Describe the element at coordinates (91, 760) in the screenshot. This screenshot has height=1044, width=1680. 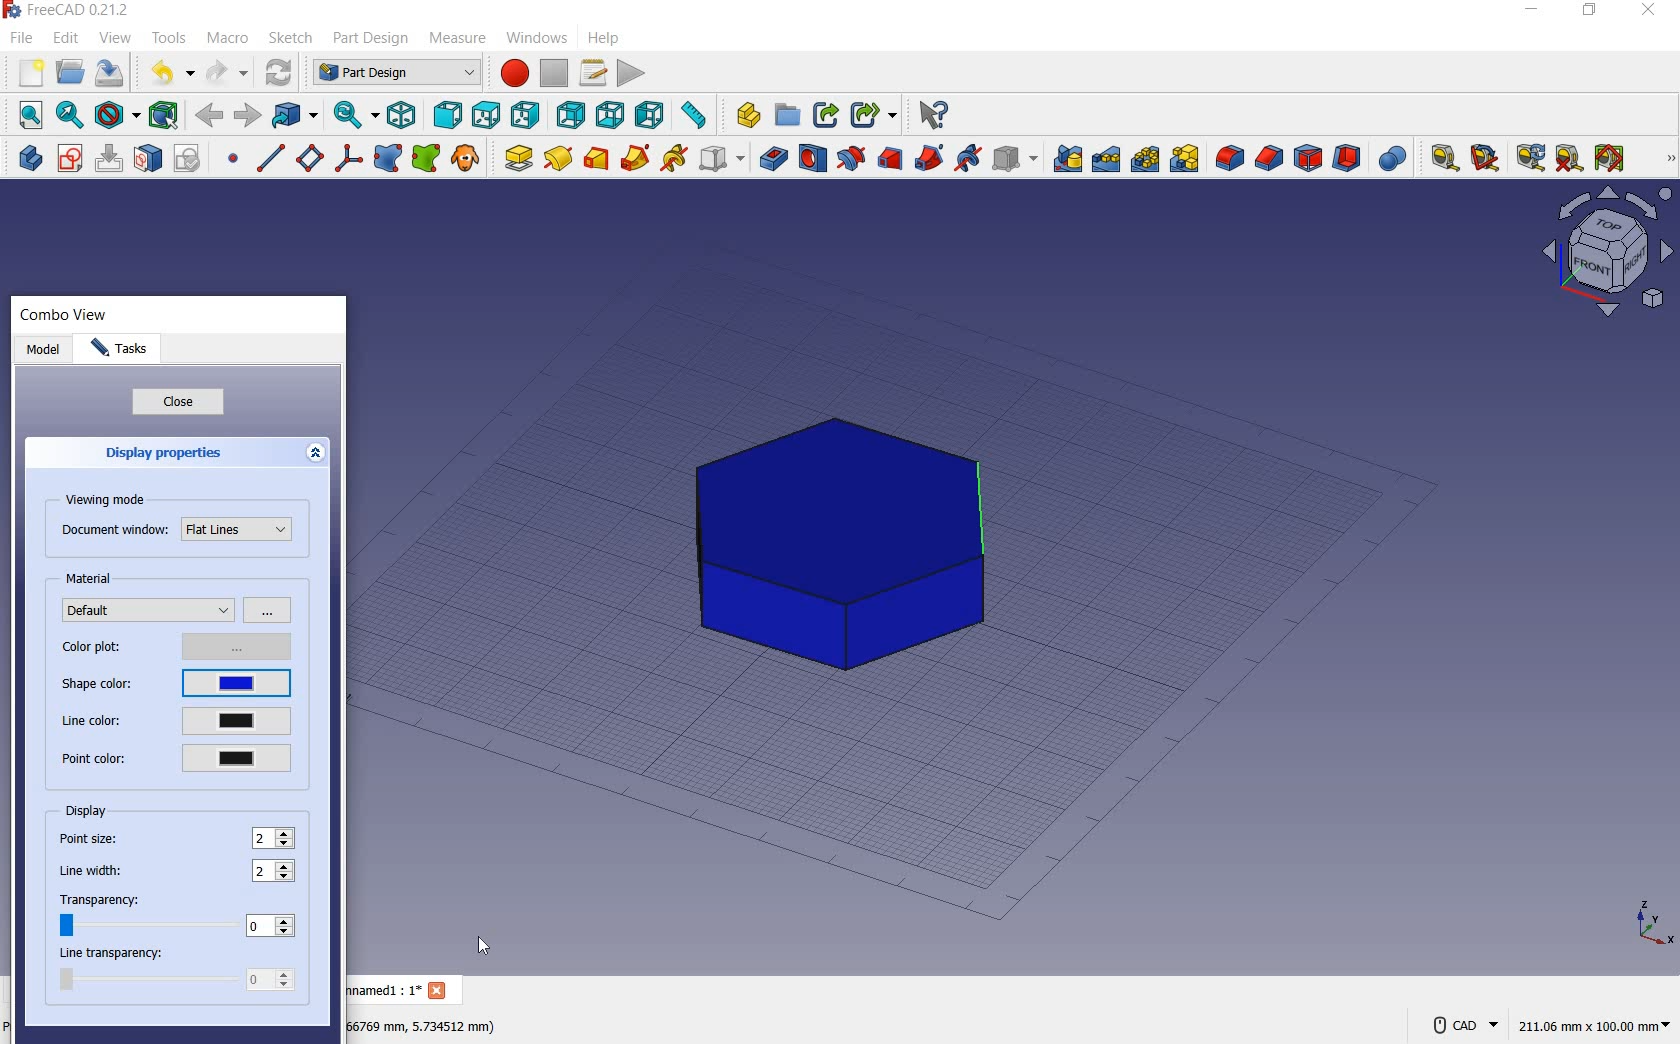
I see `point color` at that location.